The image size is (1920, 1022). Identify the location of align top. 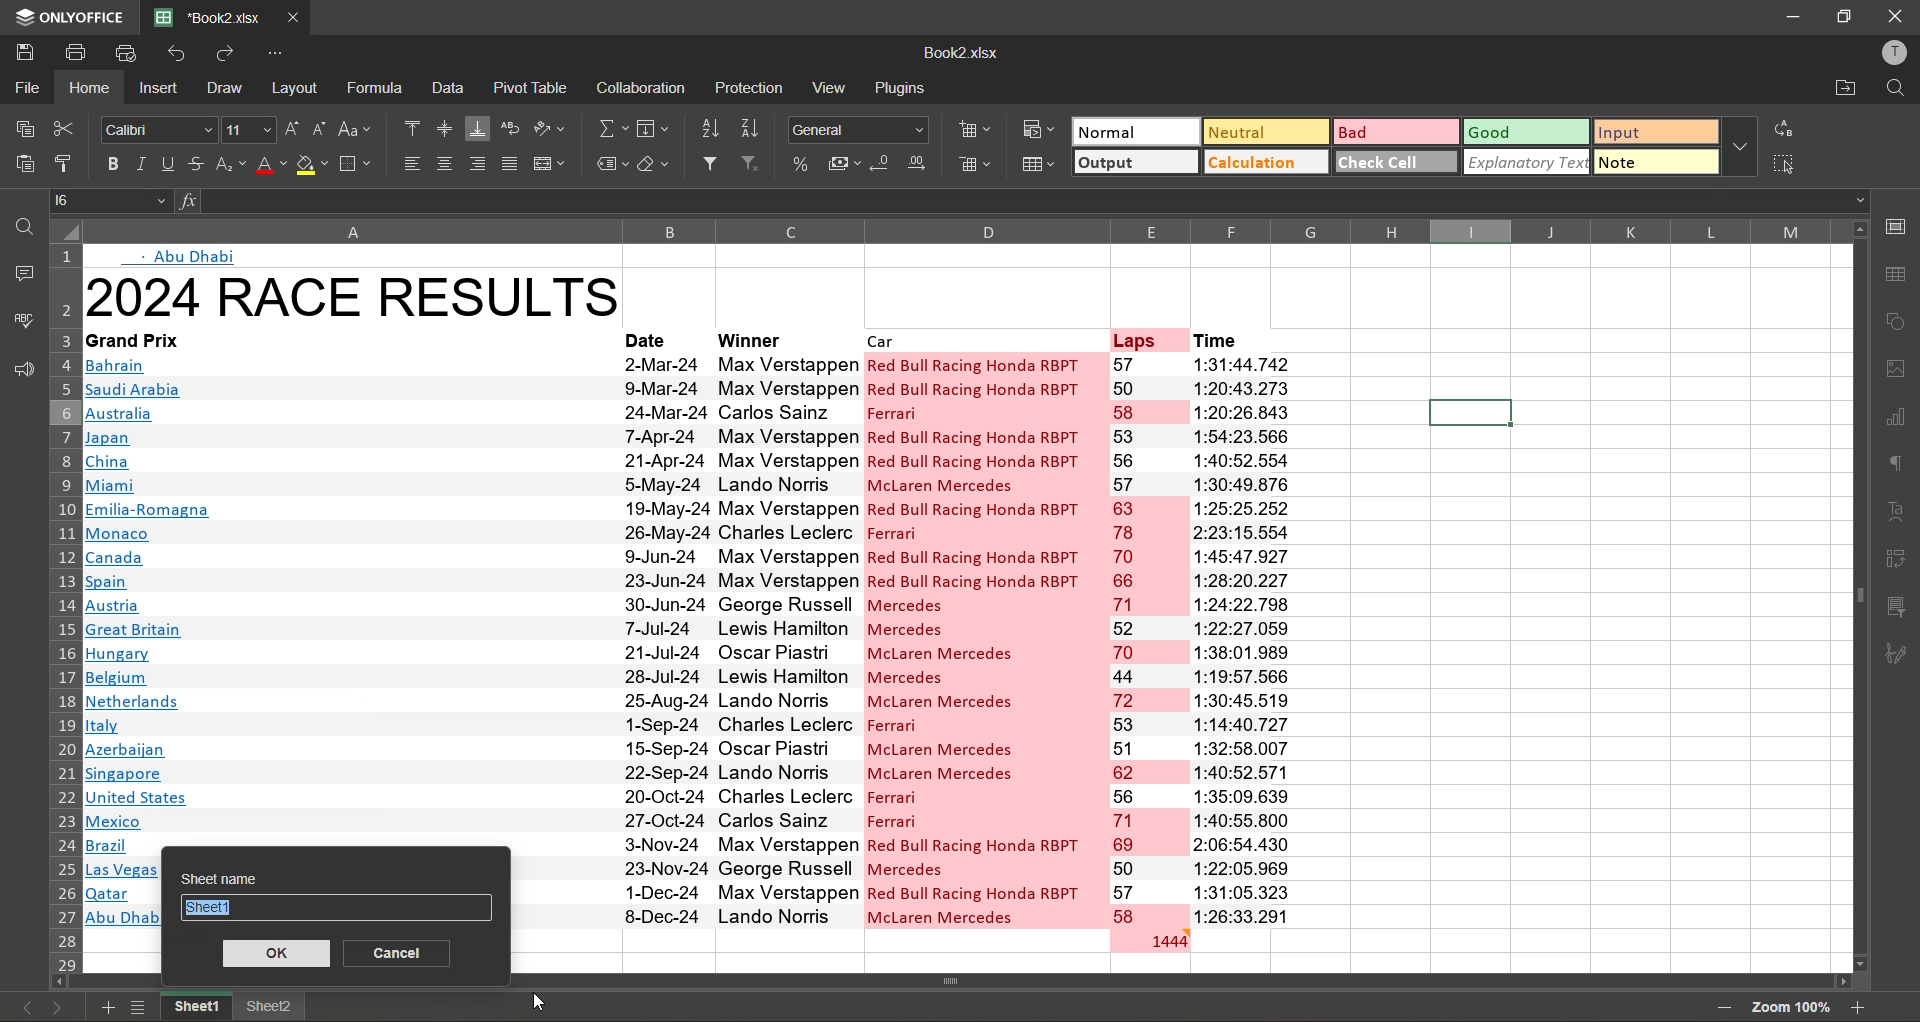
(415, 130).